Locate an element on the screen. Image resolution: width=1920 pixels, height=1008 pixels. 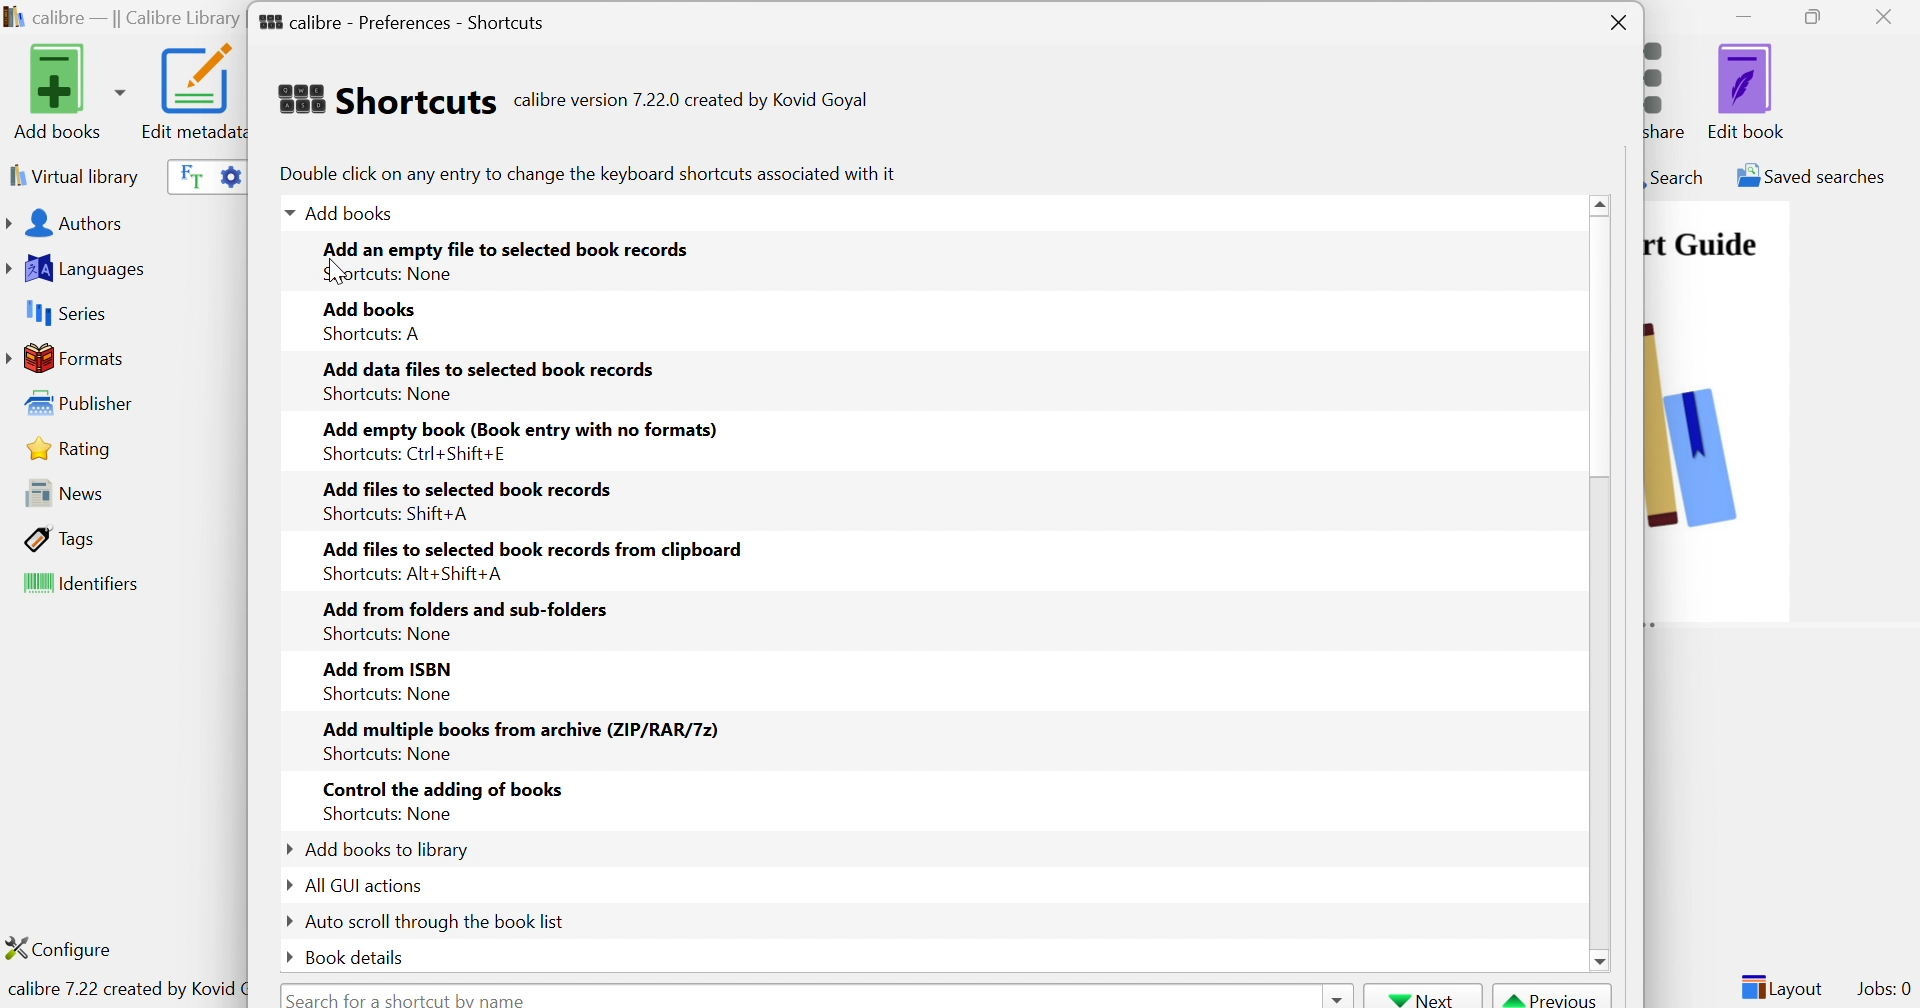
Quick Start Guide is located at coordinates (1701, 244).